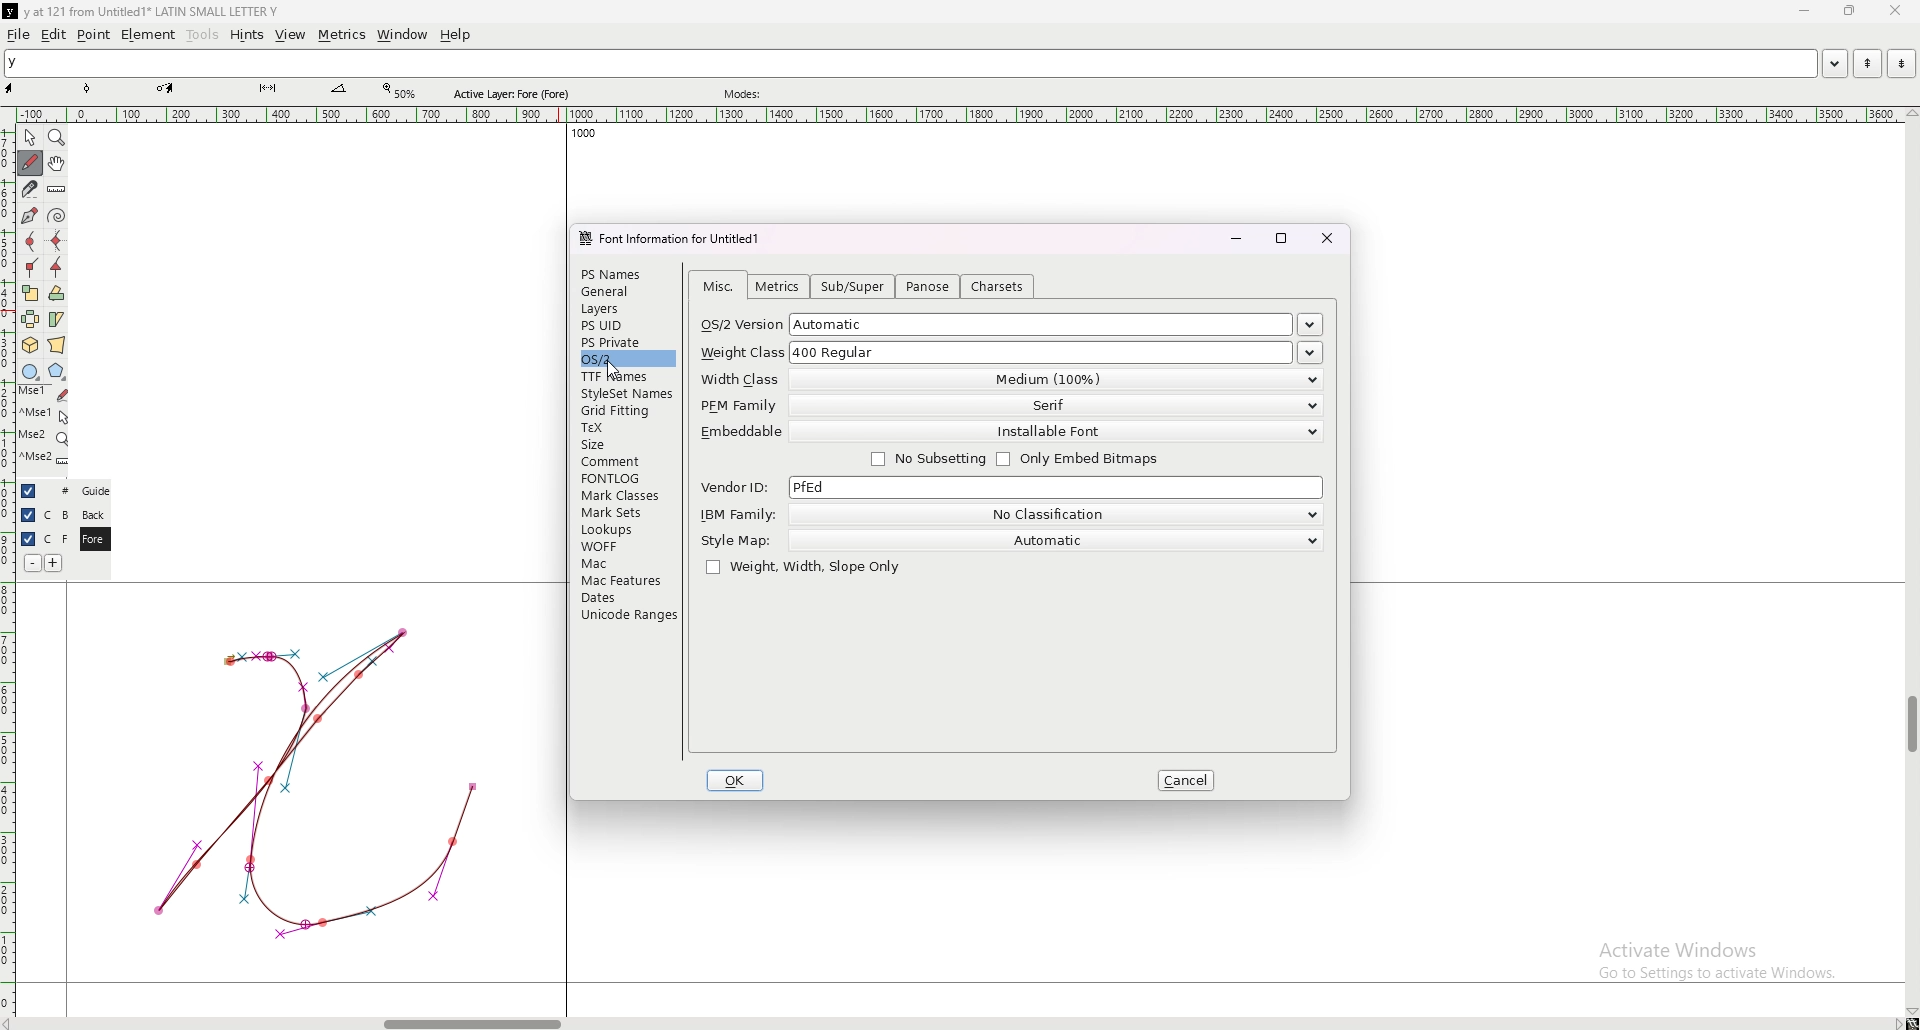 The width and height of the screenshot is (1920, 1030). What do you see at coordinates (88, 88) in the screenshot?
I see `point tool` at bounding box center [88, 88].